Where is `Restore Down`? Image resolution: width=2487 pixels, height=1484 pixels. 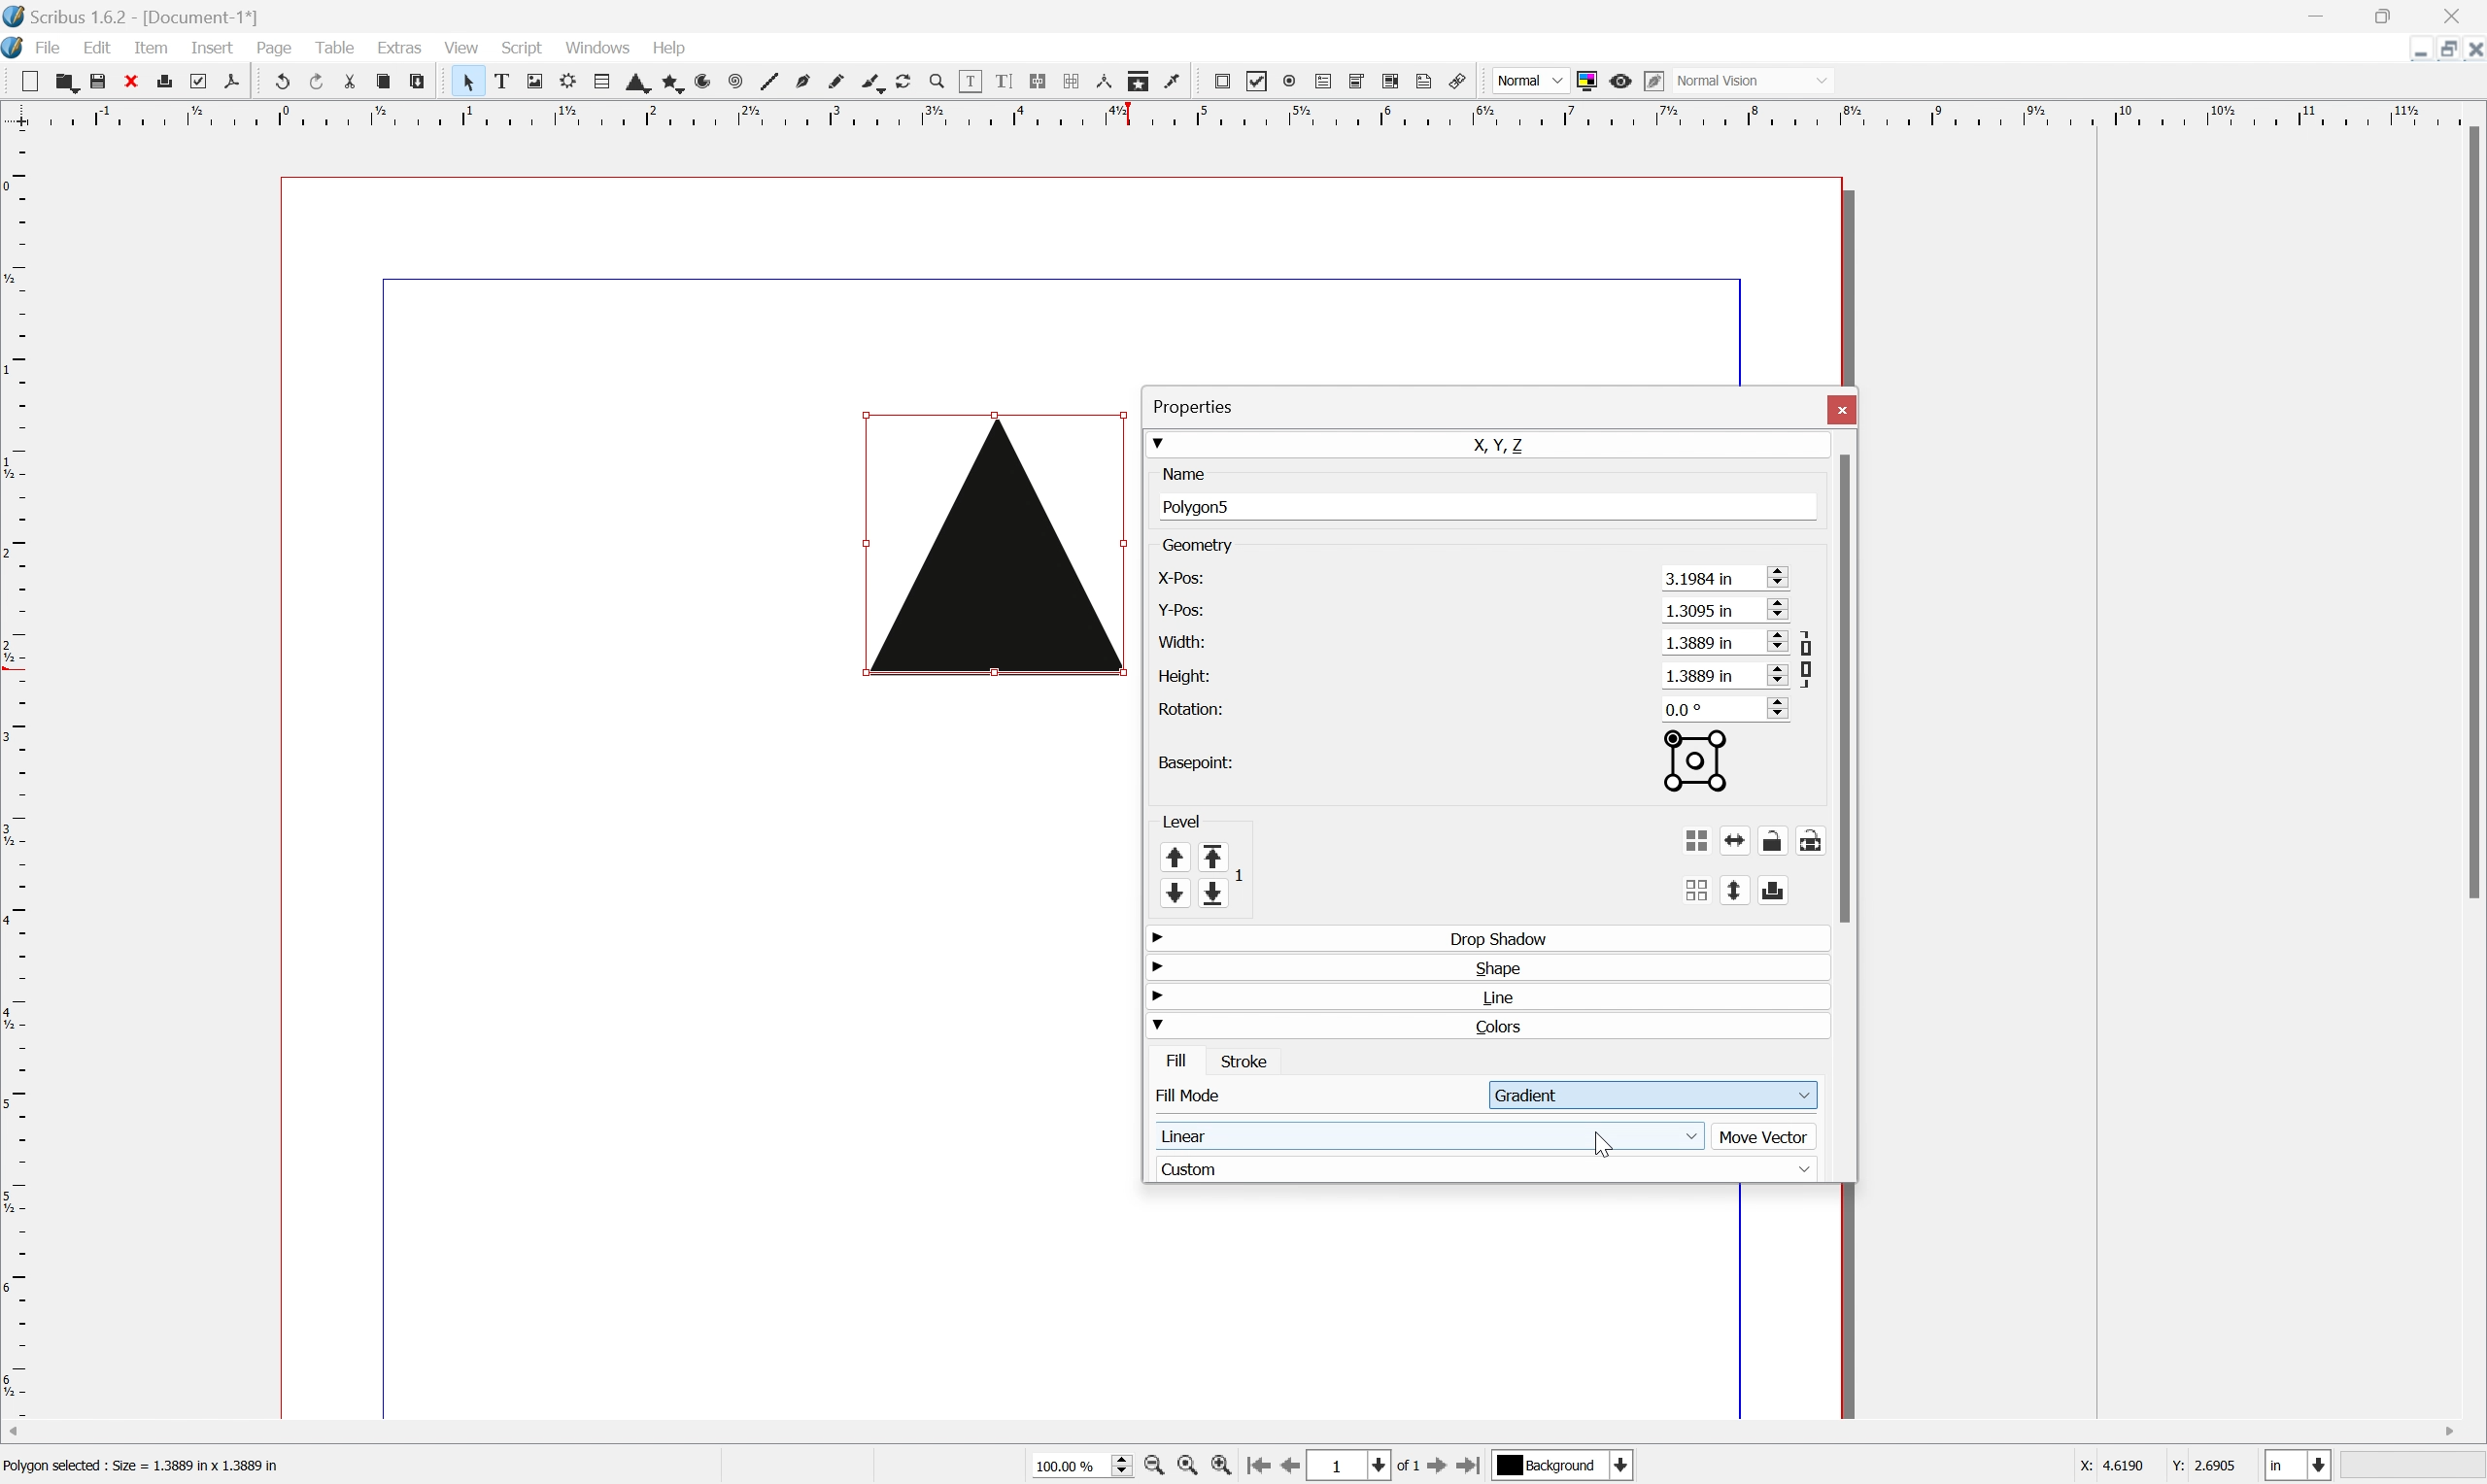
Restore Down is located at coordinates (2439, 50).